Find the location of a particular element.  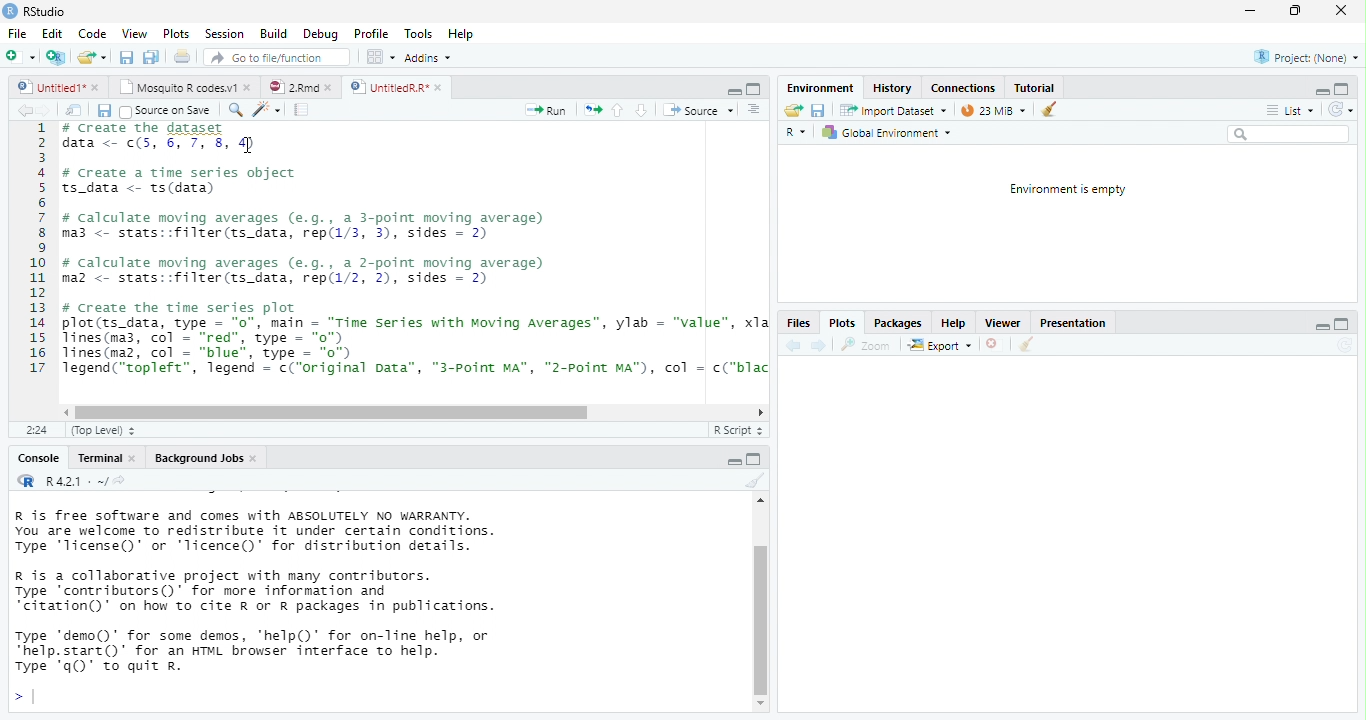

Addins is located at coordinates (428, 58).